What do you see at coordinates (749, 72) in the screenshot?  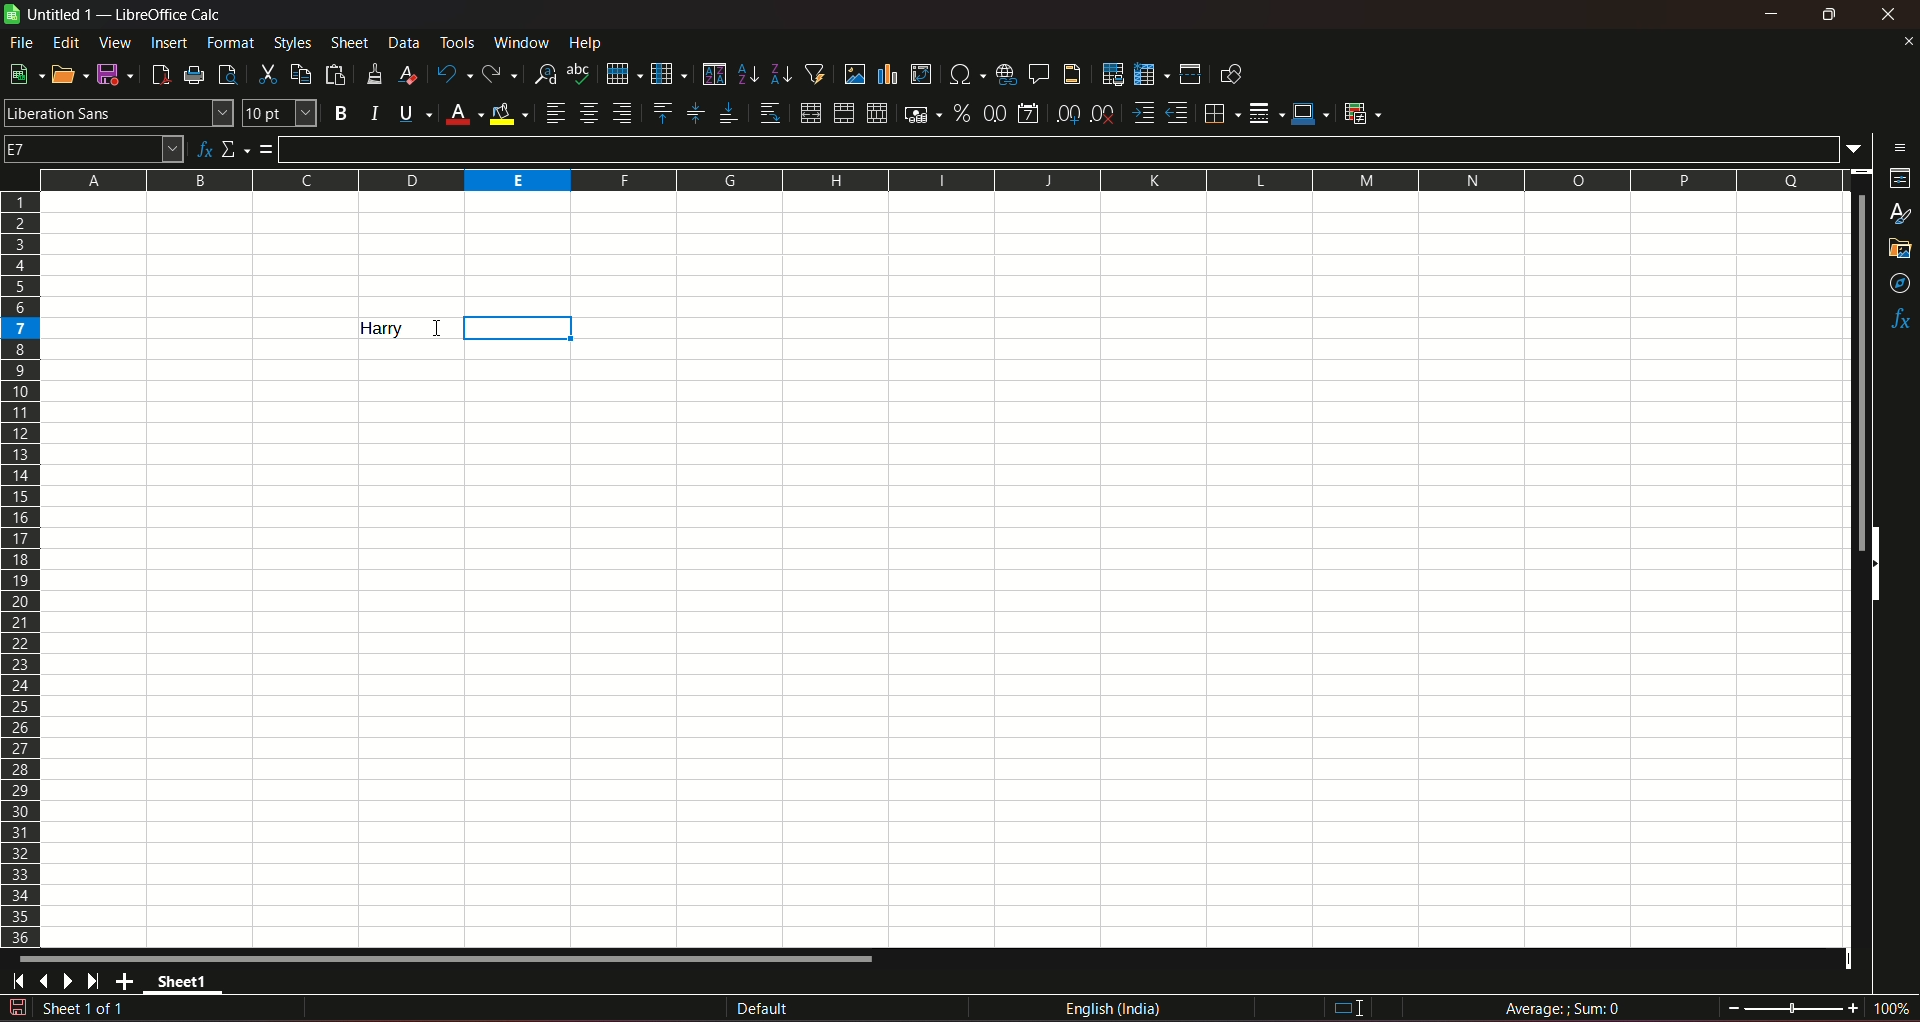 I see `sort ascending` at bounding box center [749, 72].